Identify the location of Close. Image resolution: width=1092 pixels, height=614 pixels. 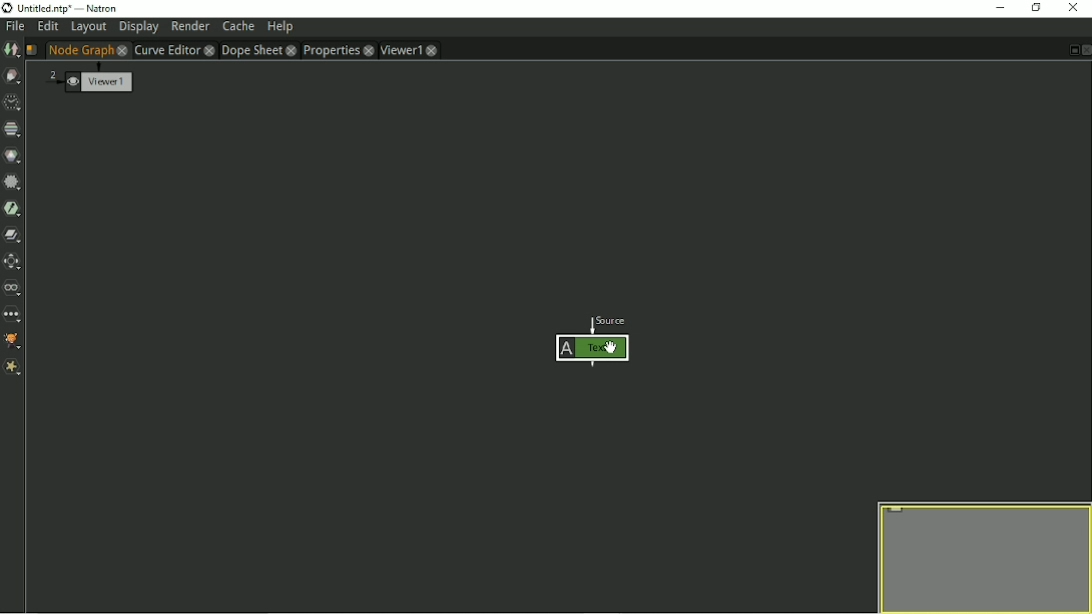
(1085, 50).